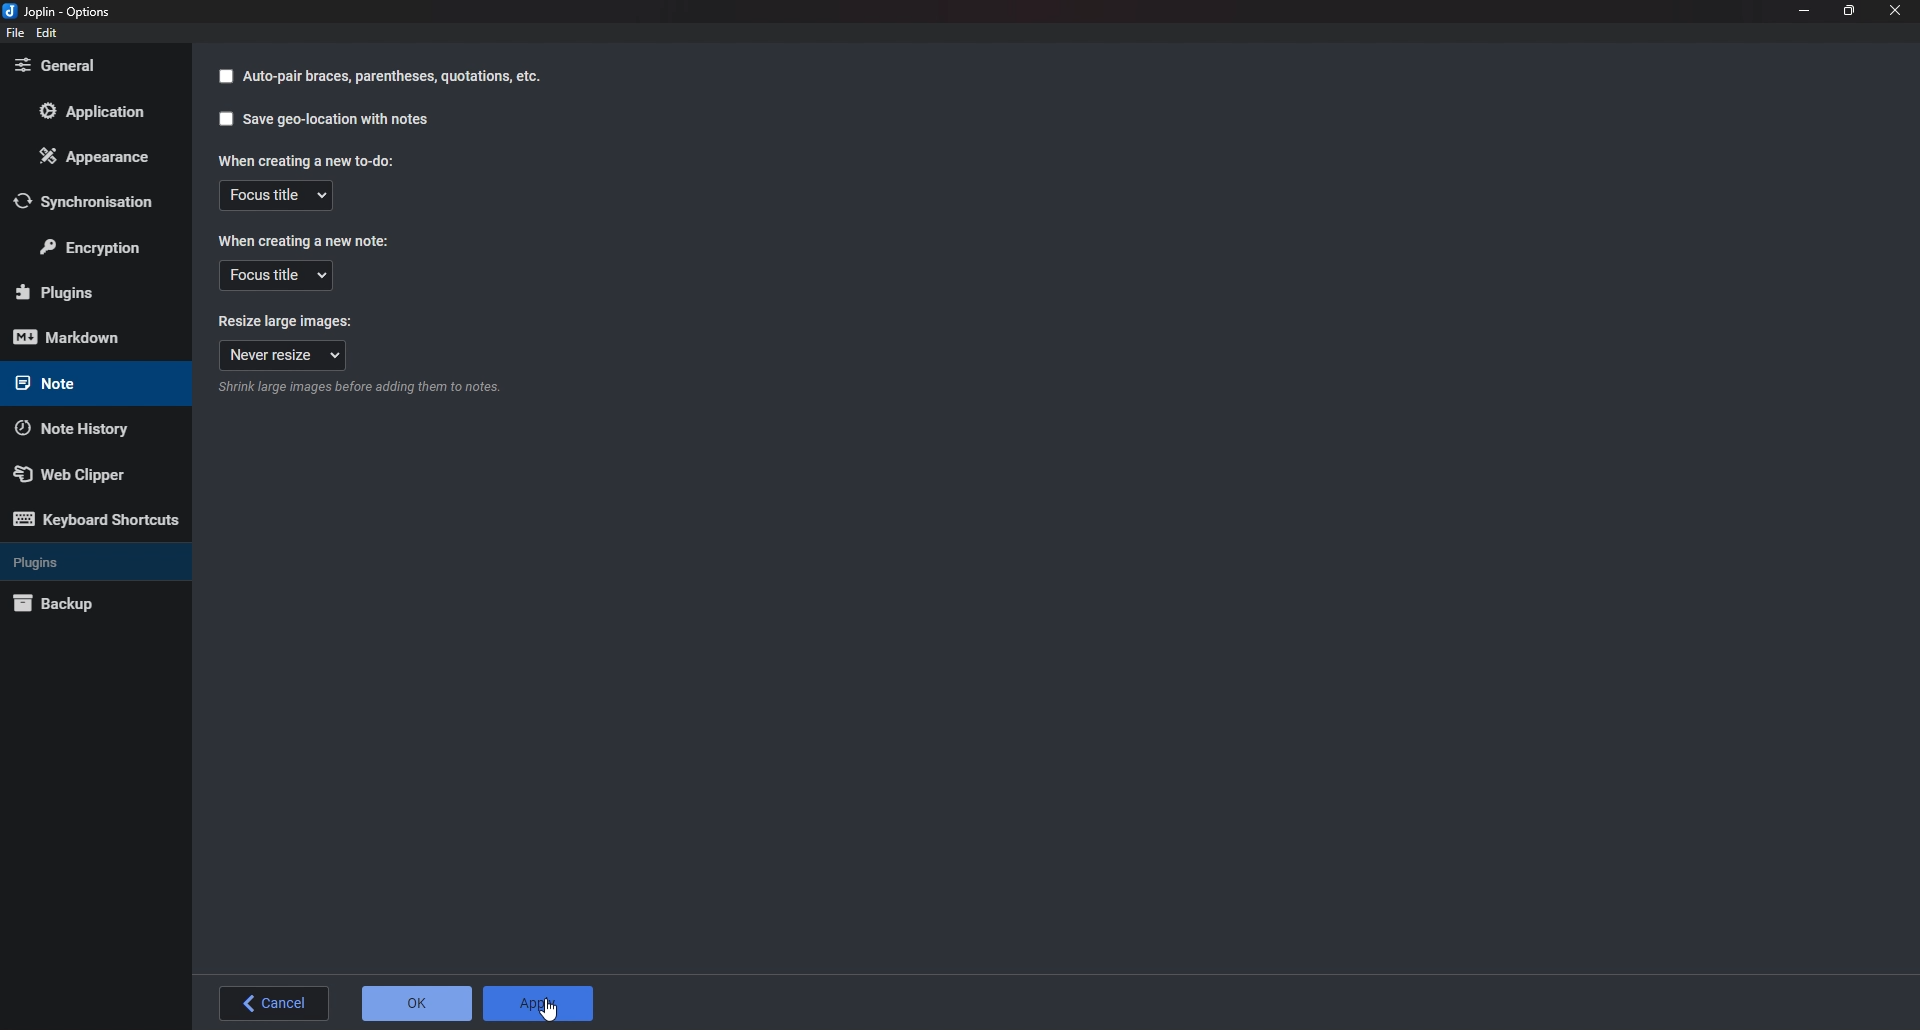  Describe the element at coordinates (276, 197) in the screenshot. I see `Focus Title` at that location.